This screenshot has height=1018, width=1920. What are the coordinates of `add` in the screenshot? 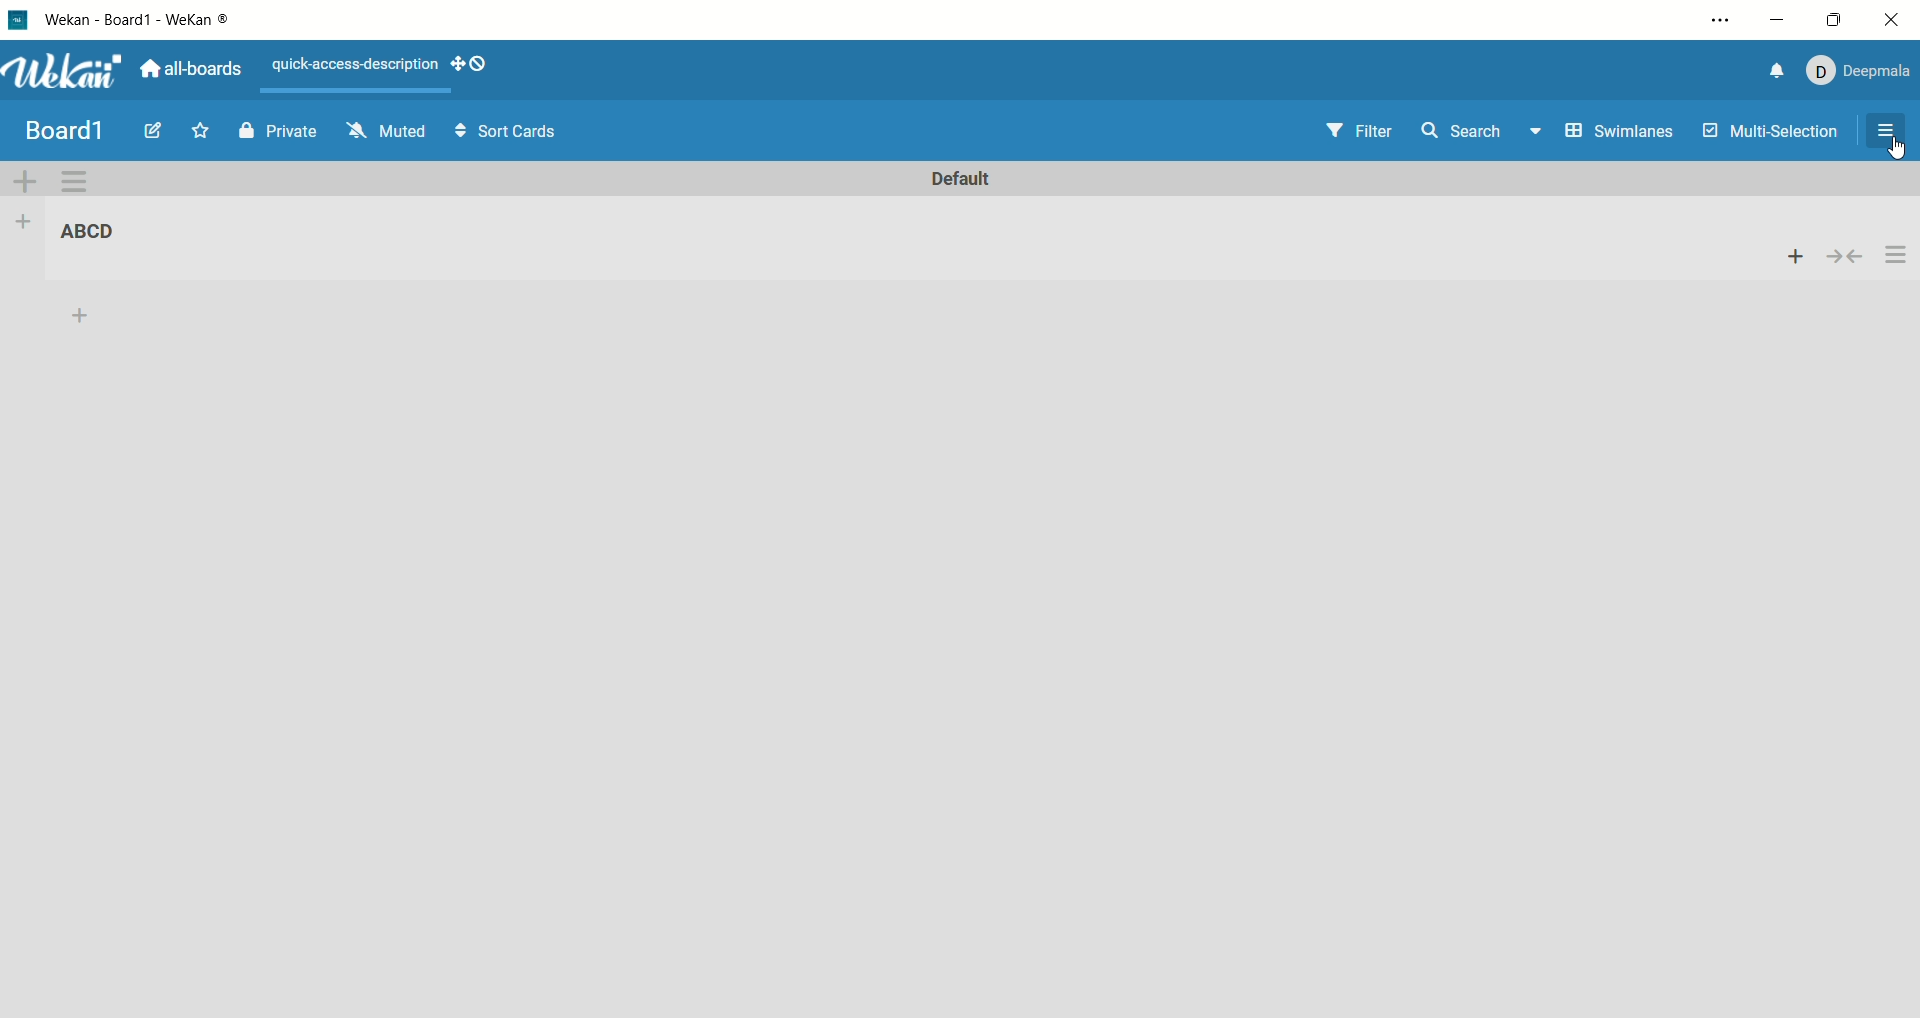 It's located at (1796, 259).